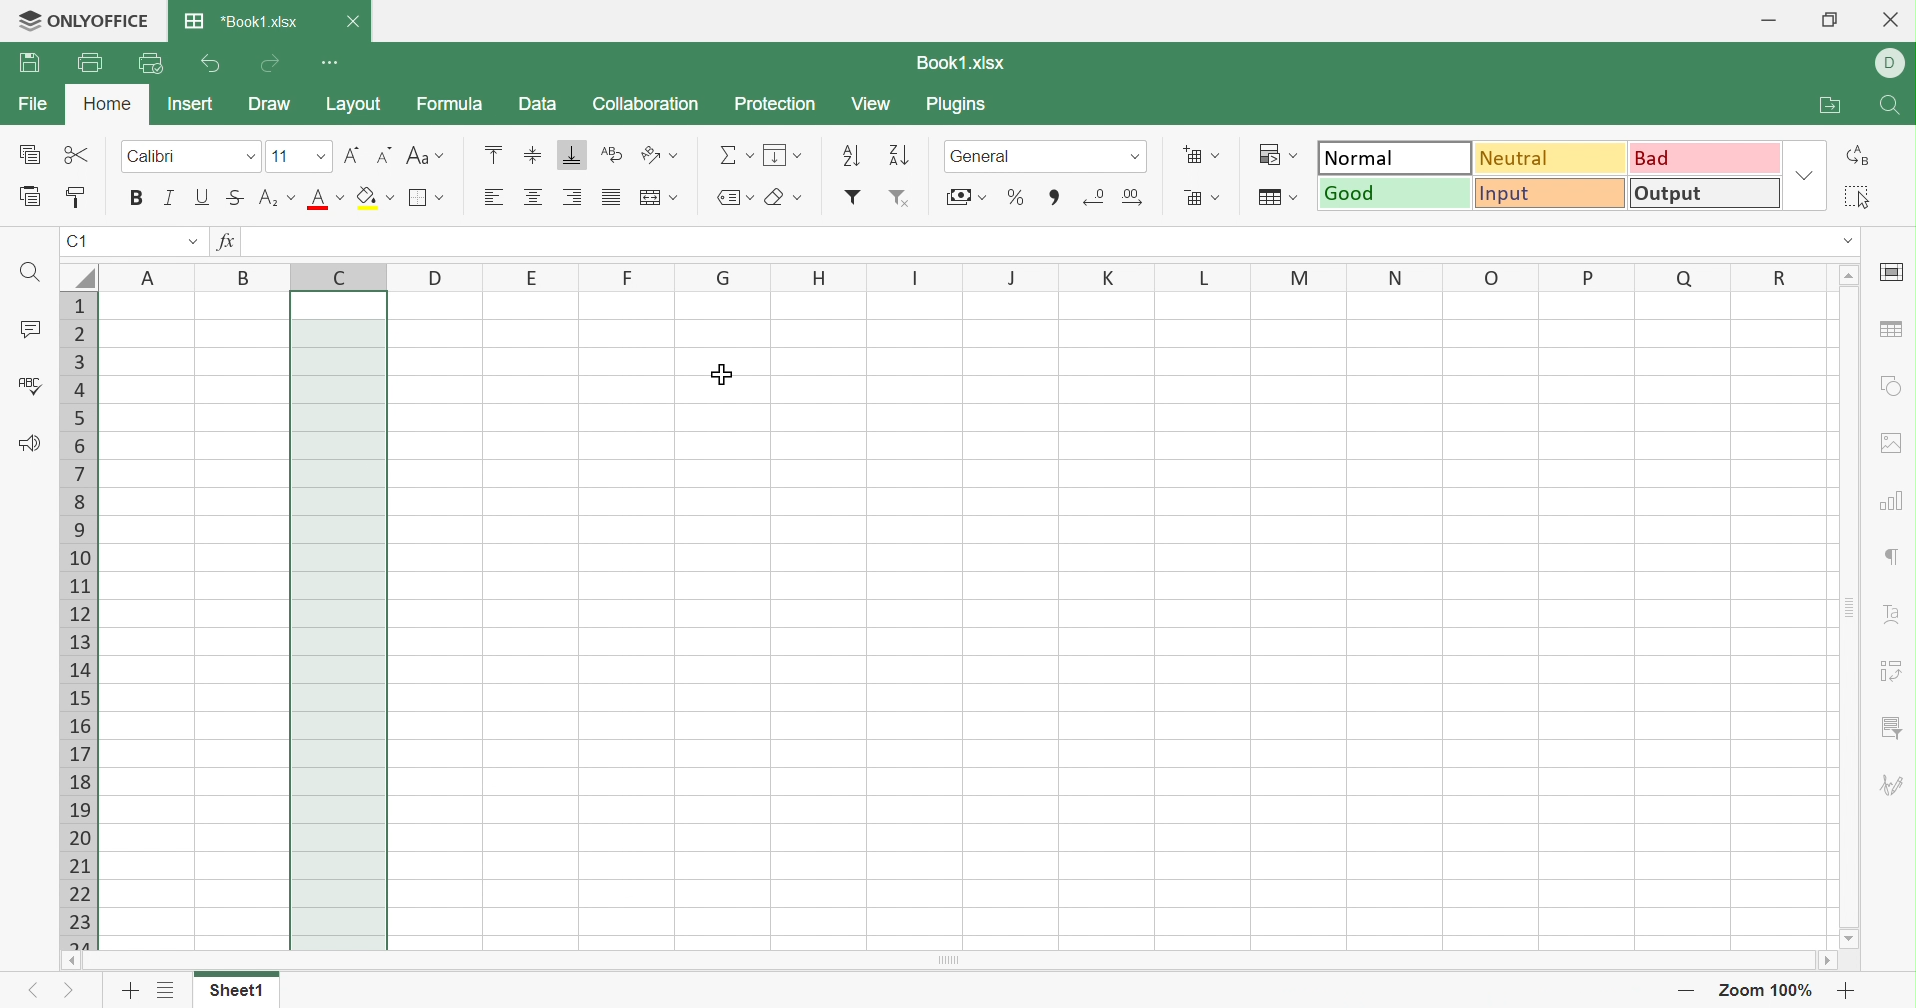  I want to click on Drop Down, so click(1218, 154).